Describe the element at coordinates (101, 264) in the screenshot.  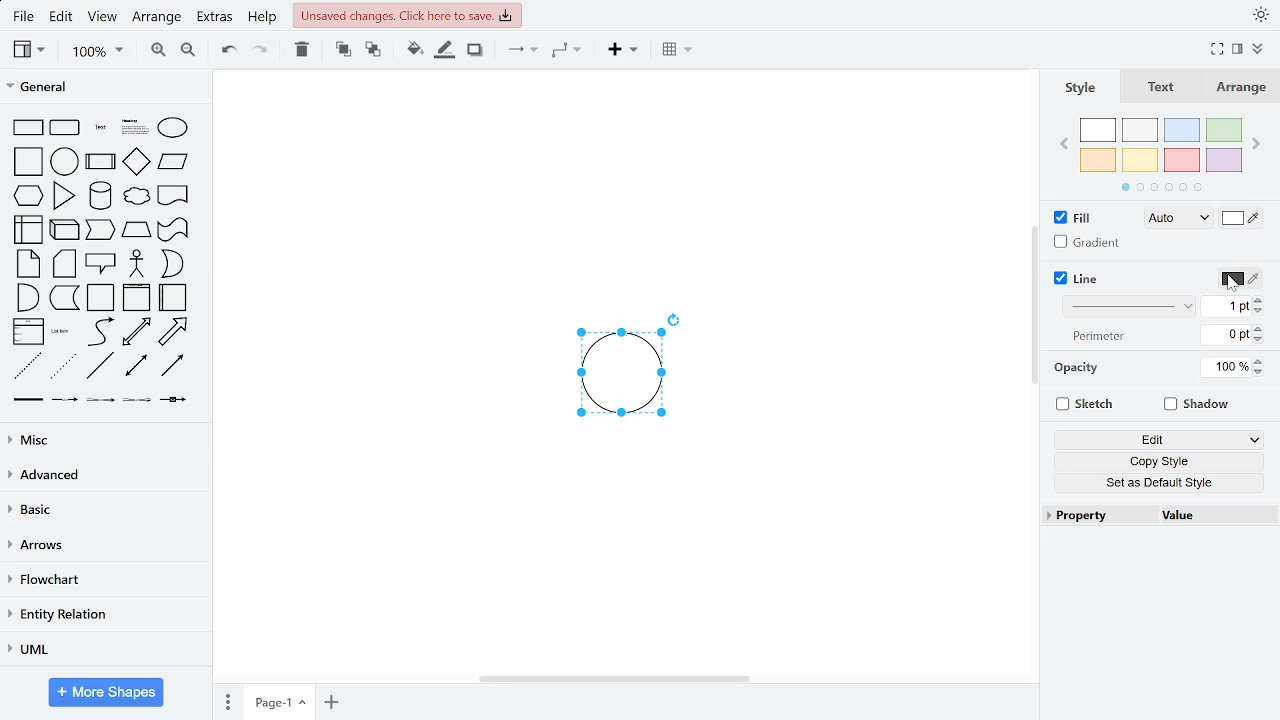
I see `callout` at that location.